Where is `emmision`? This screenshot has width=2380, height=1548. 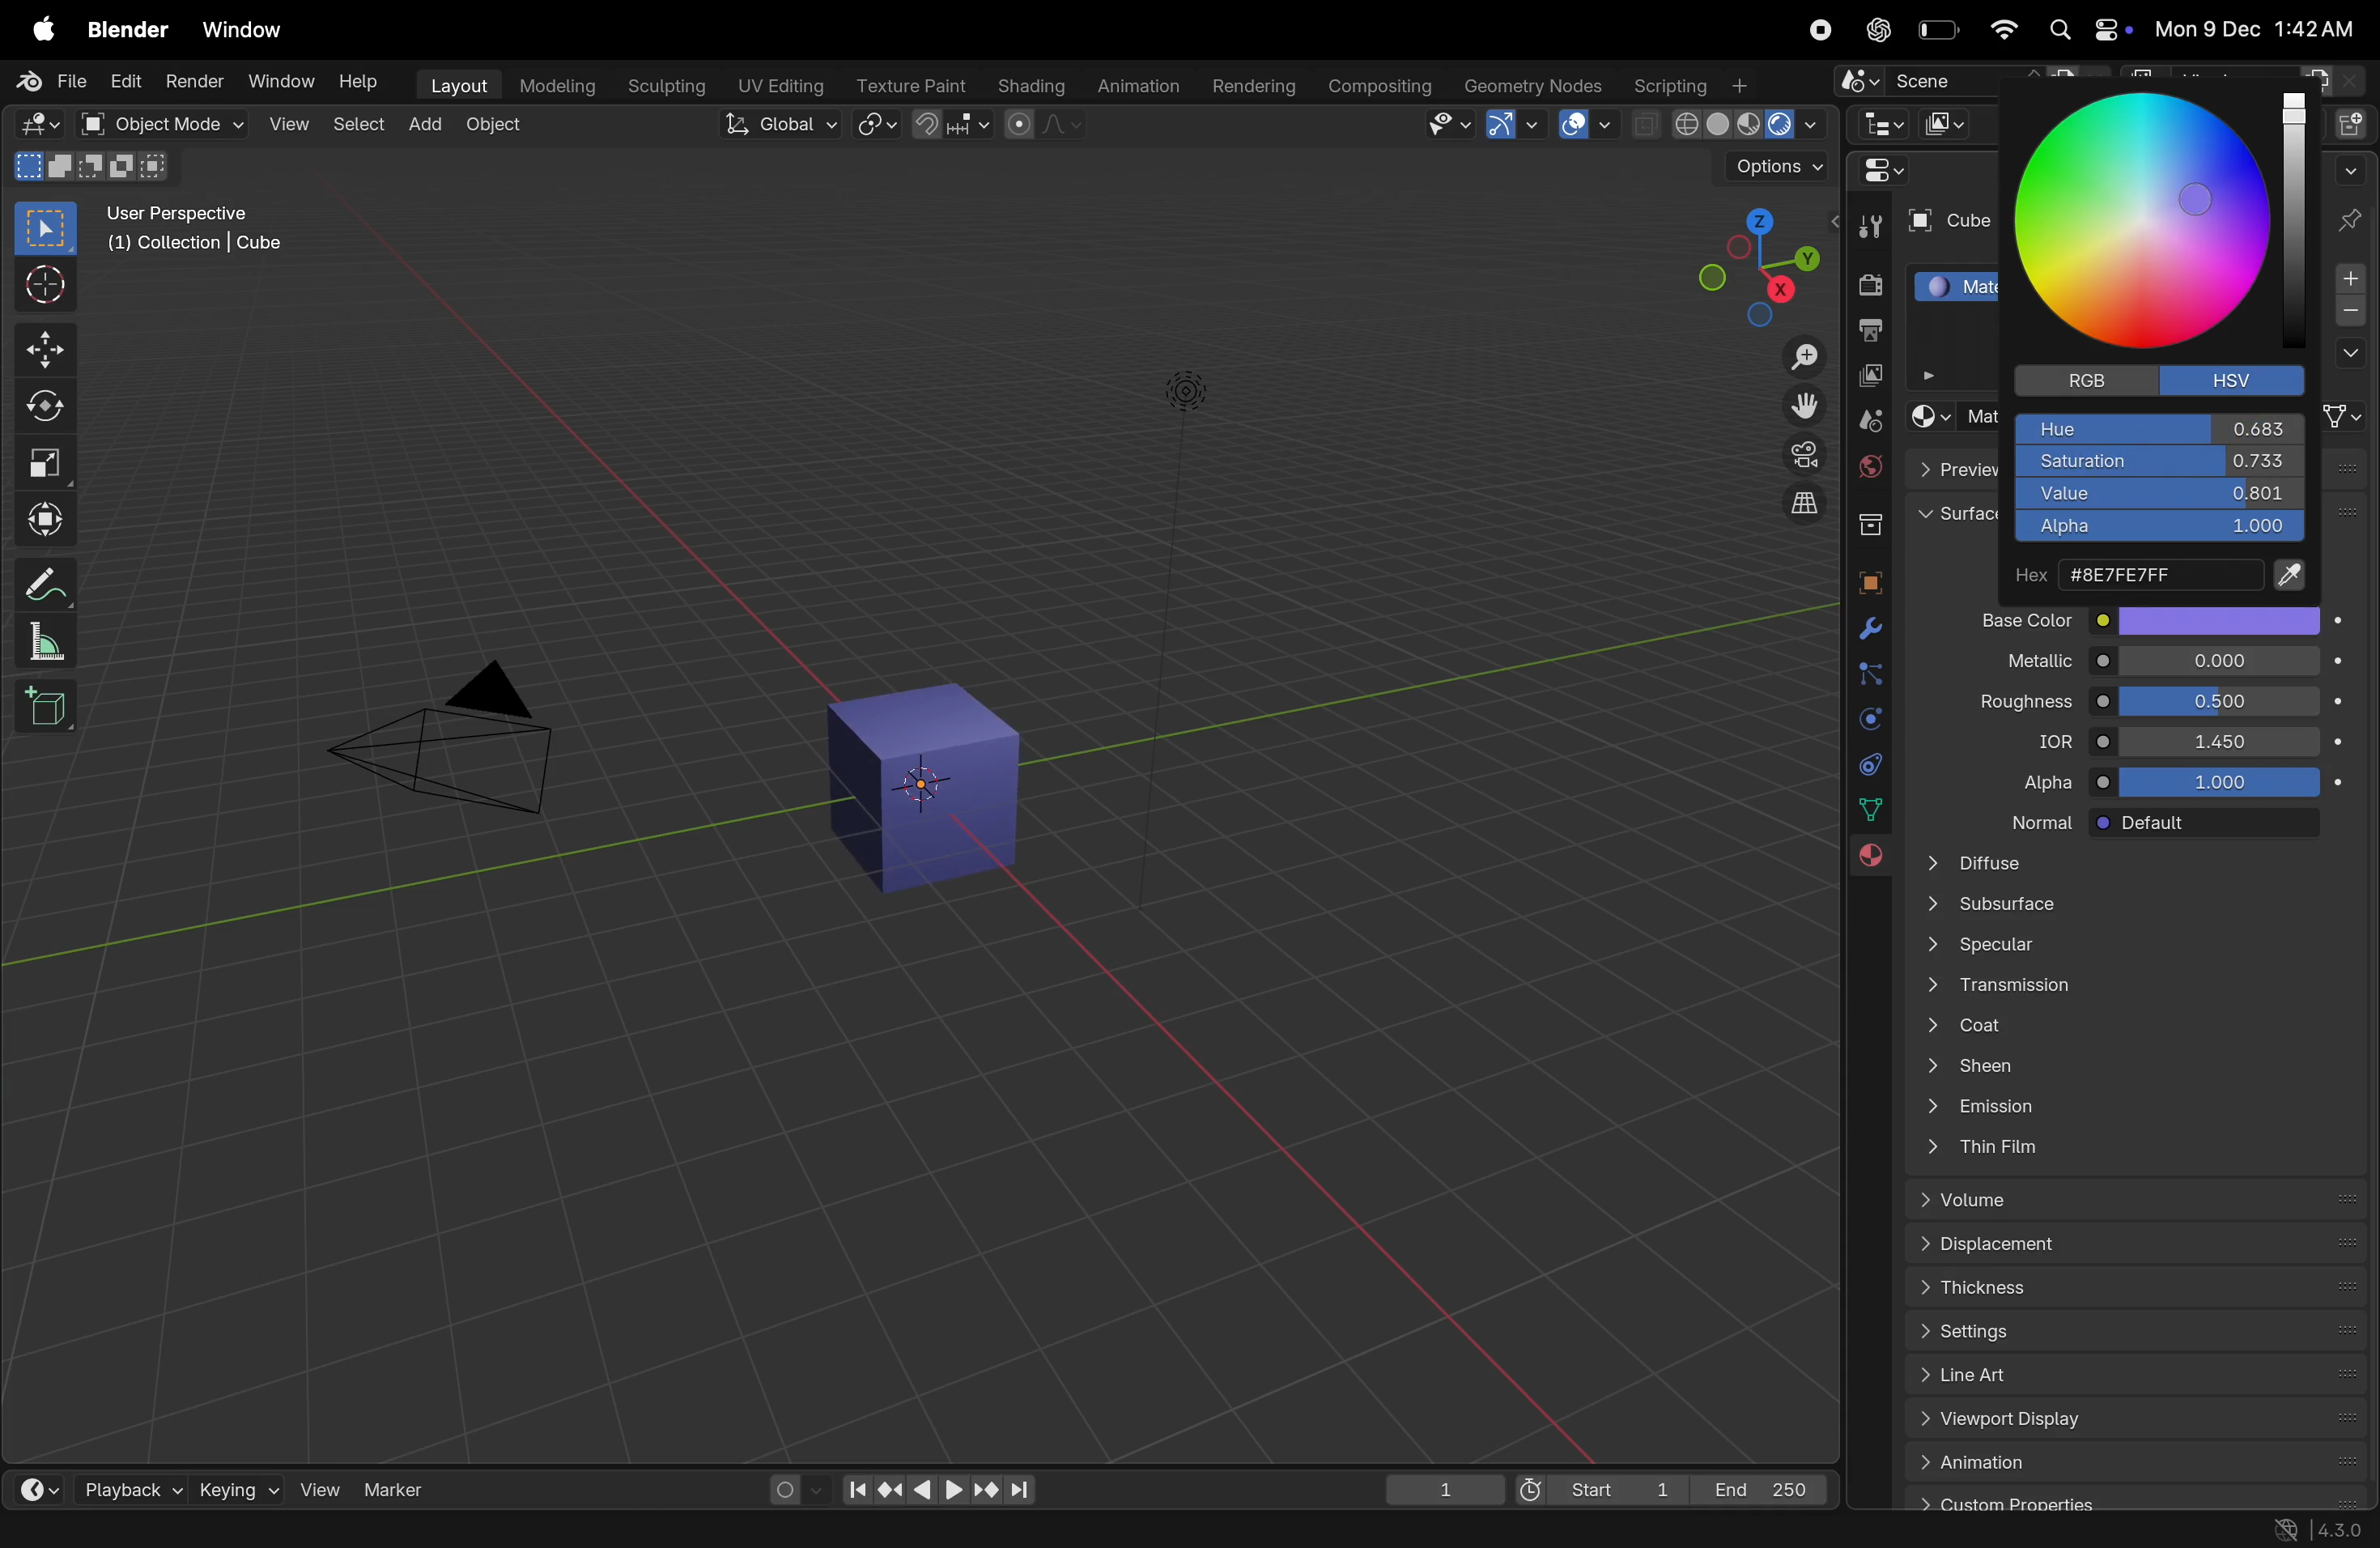
emmision is located at coordinates (2129, 1110).